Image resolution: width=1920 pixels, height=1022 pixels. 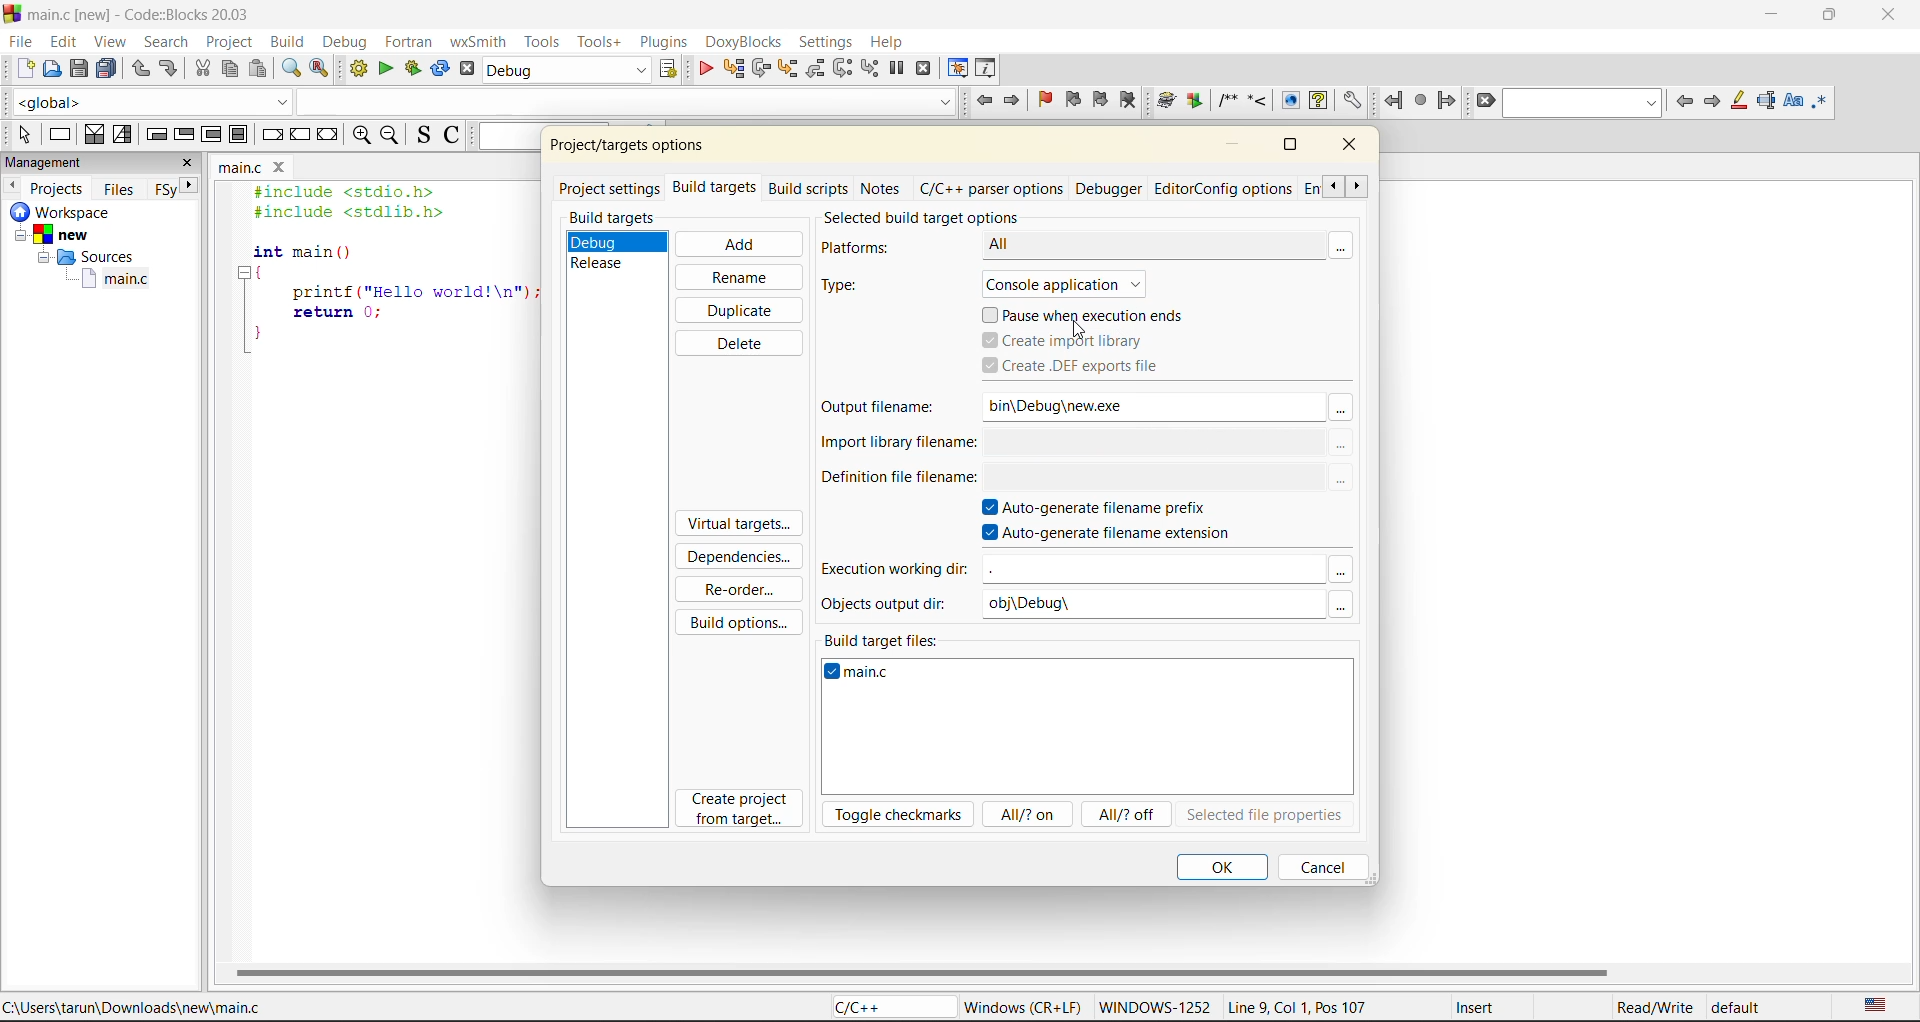 I want to click on projects, so click(x=60, y=188).